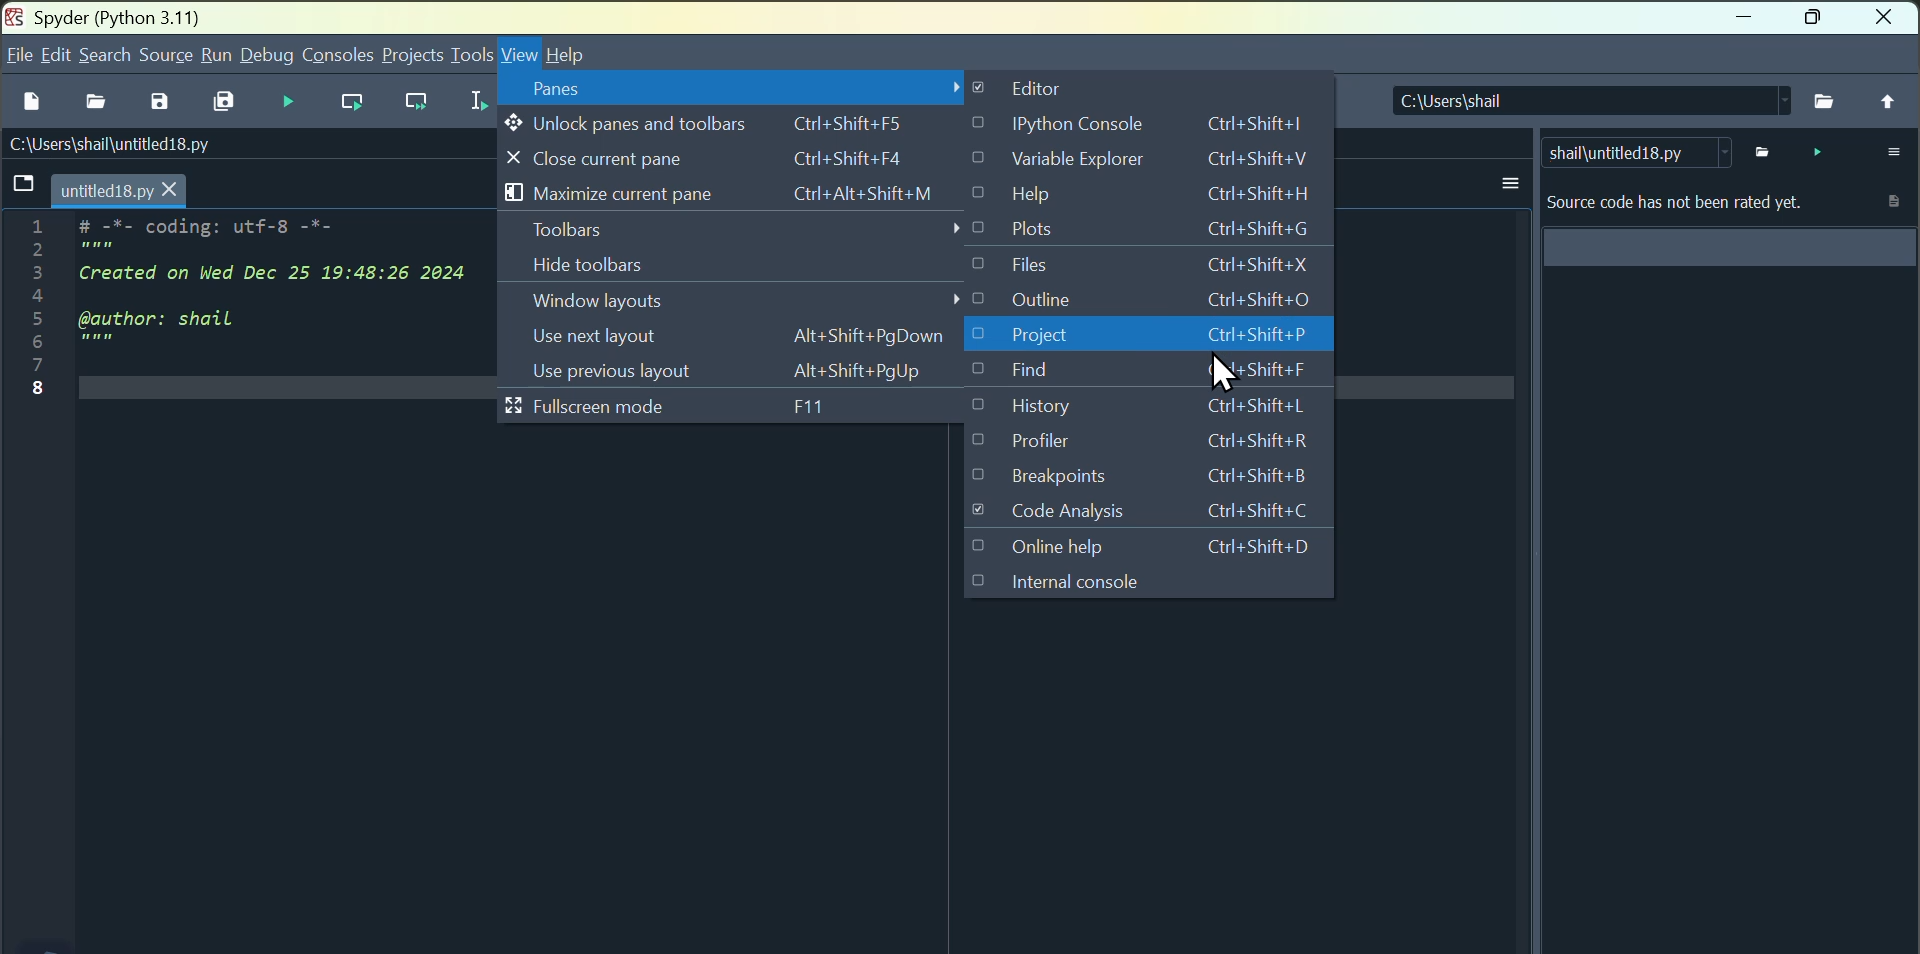 This screenshot has width=1920, height=954. Describe the element at coordinates (18, 60) in the screenshot. I see `File` at that location.